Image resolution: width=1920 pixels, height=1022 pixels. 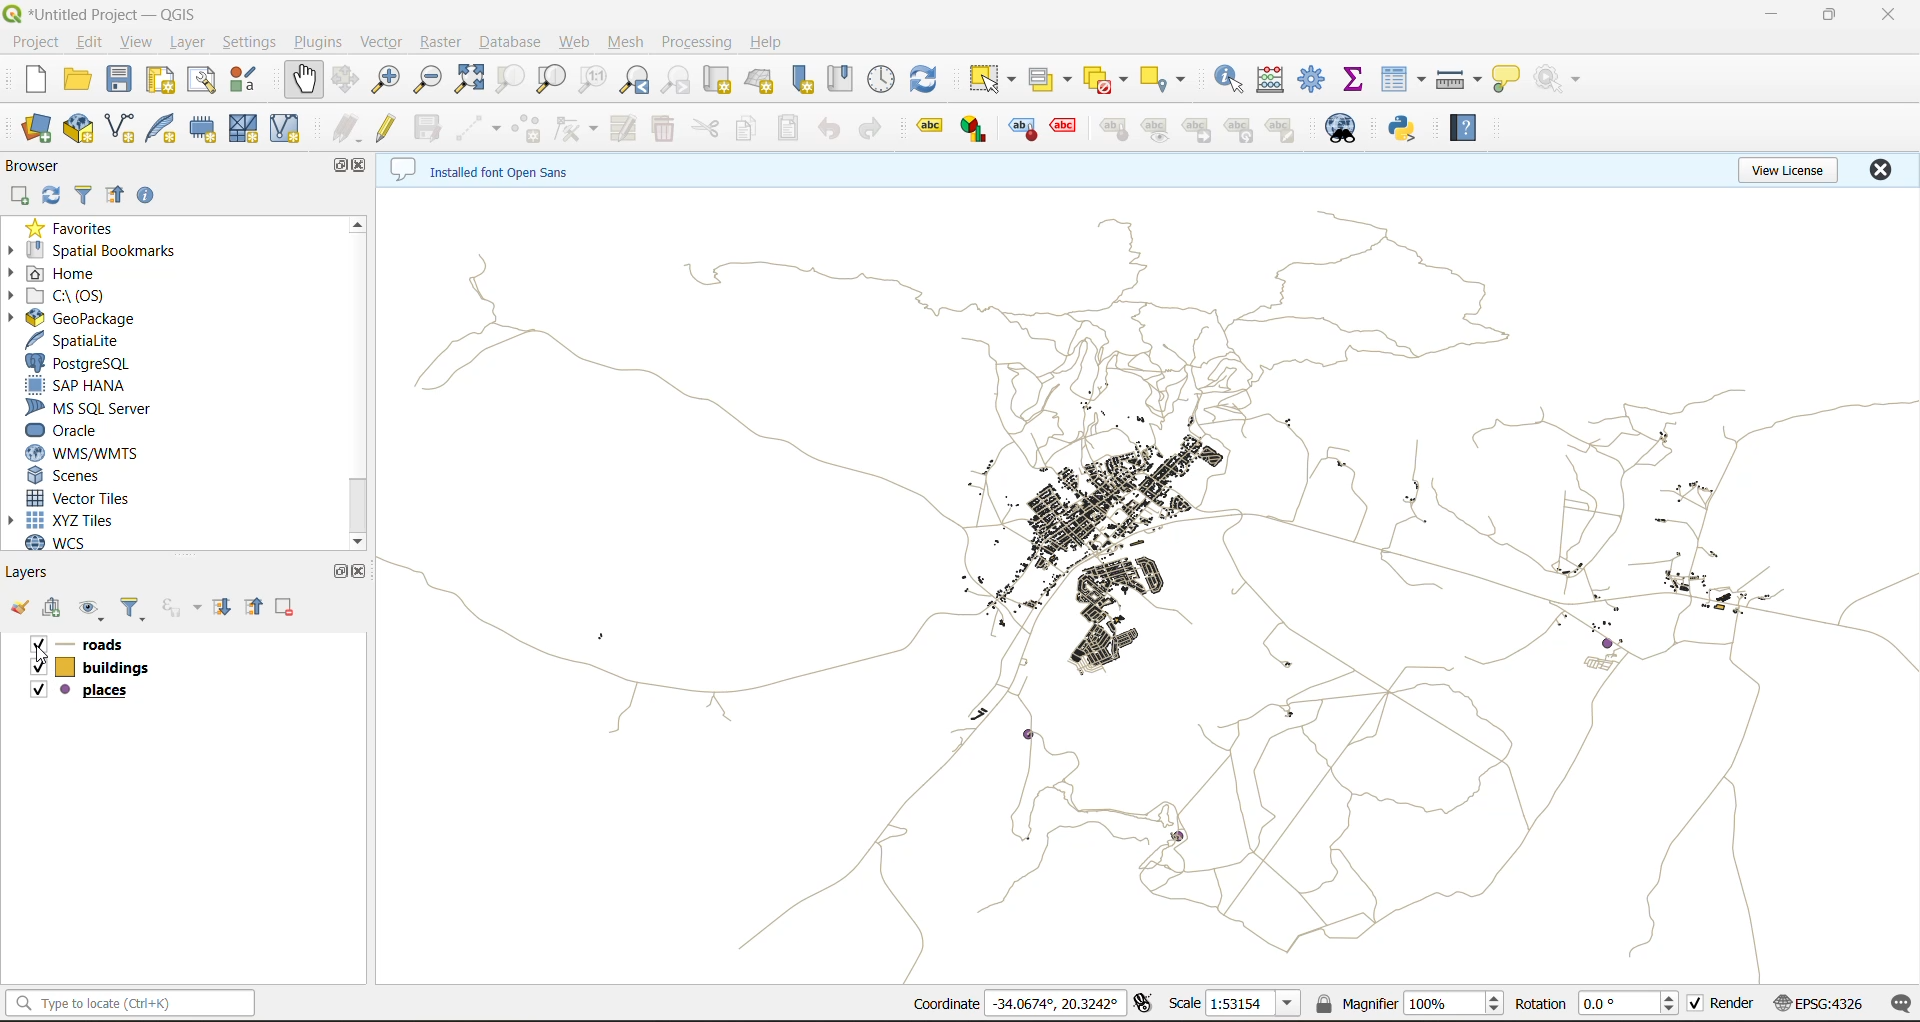 I want to click on labels toolbar 1, so click(x=929, y=123).